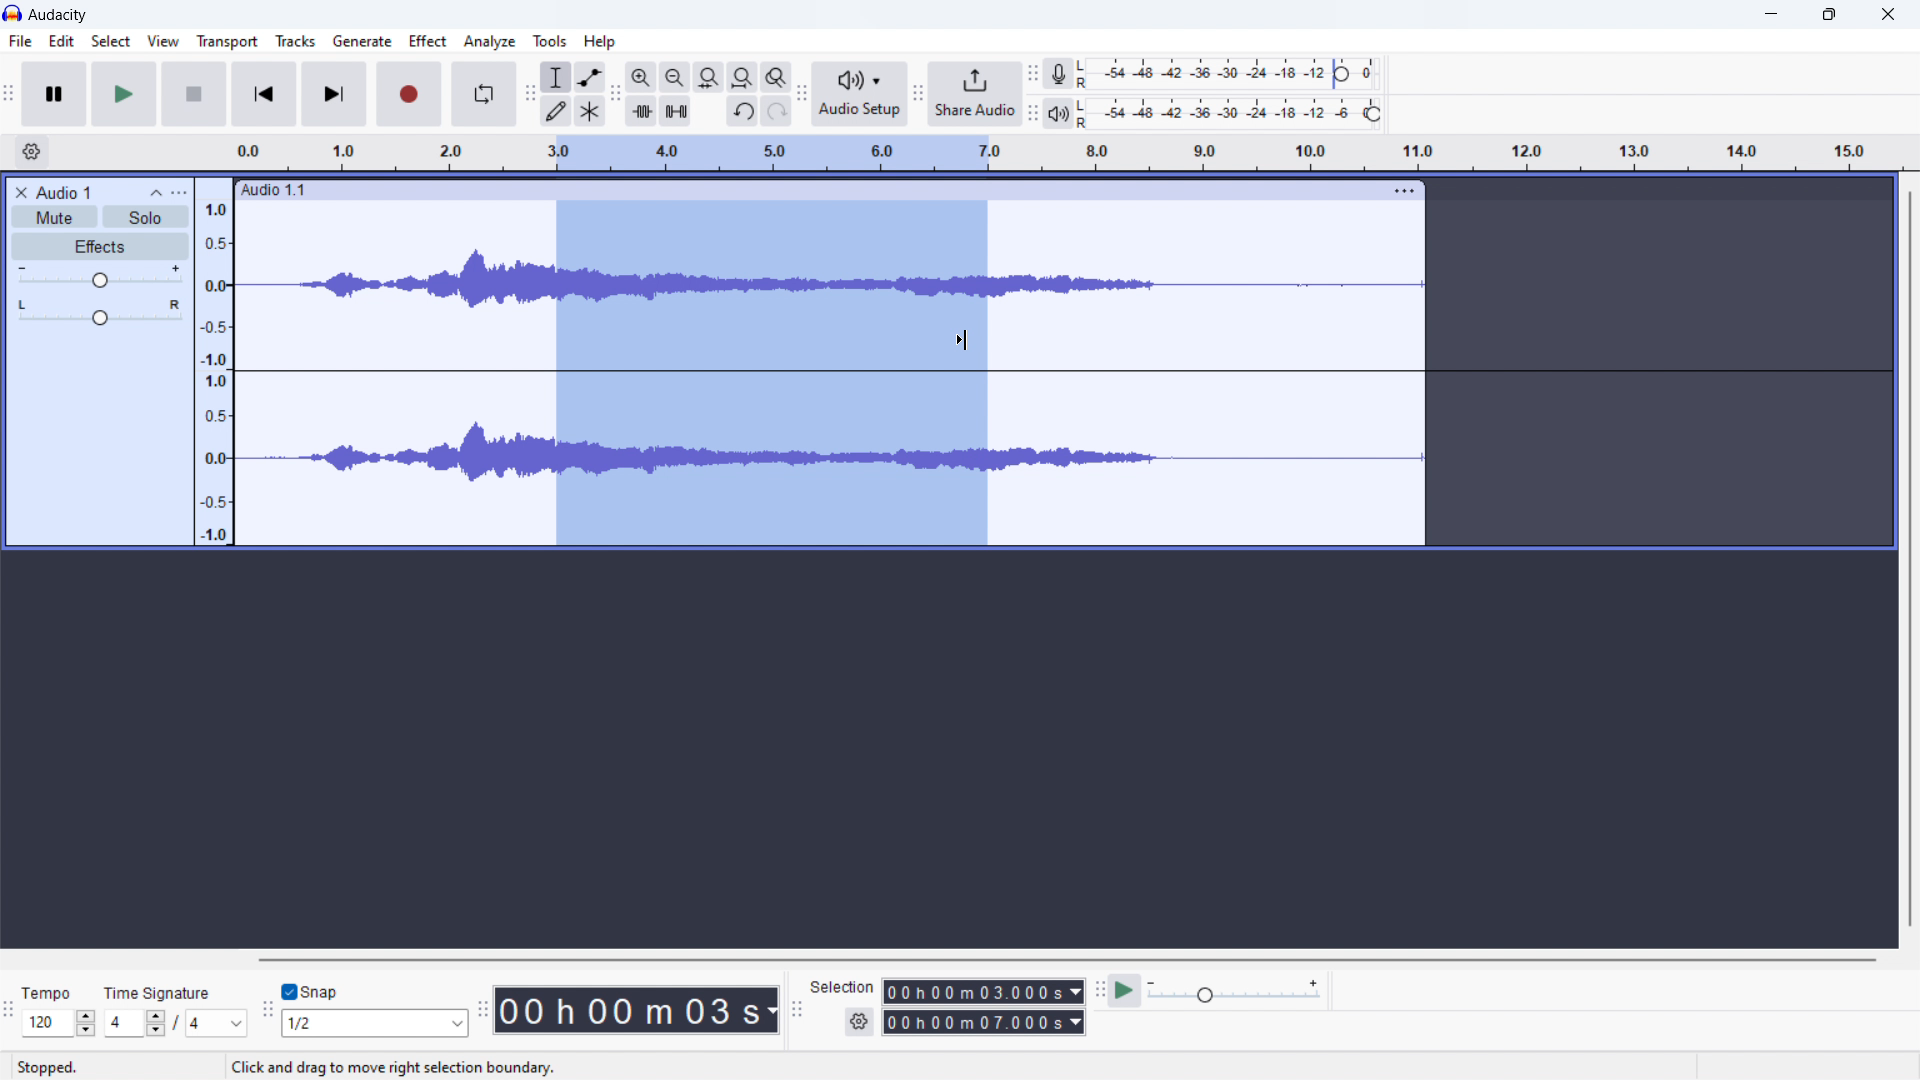  What do you see at coordinates (1889, 15) in the screenshot?
I see `close` at bounding box center [1889, 15].